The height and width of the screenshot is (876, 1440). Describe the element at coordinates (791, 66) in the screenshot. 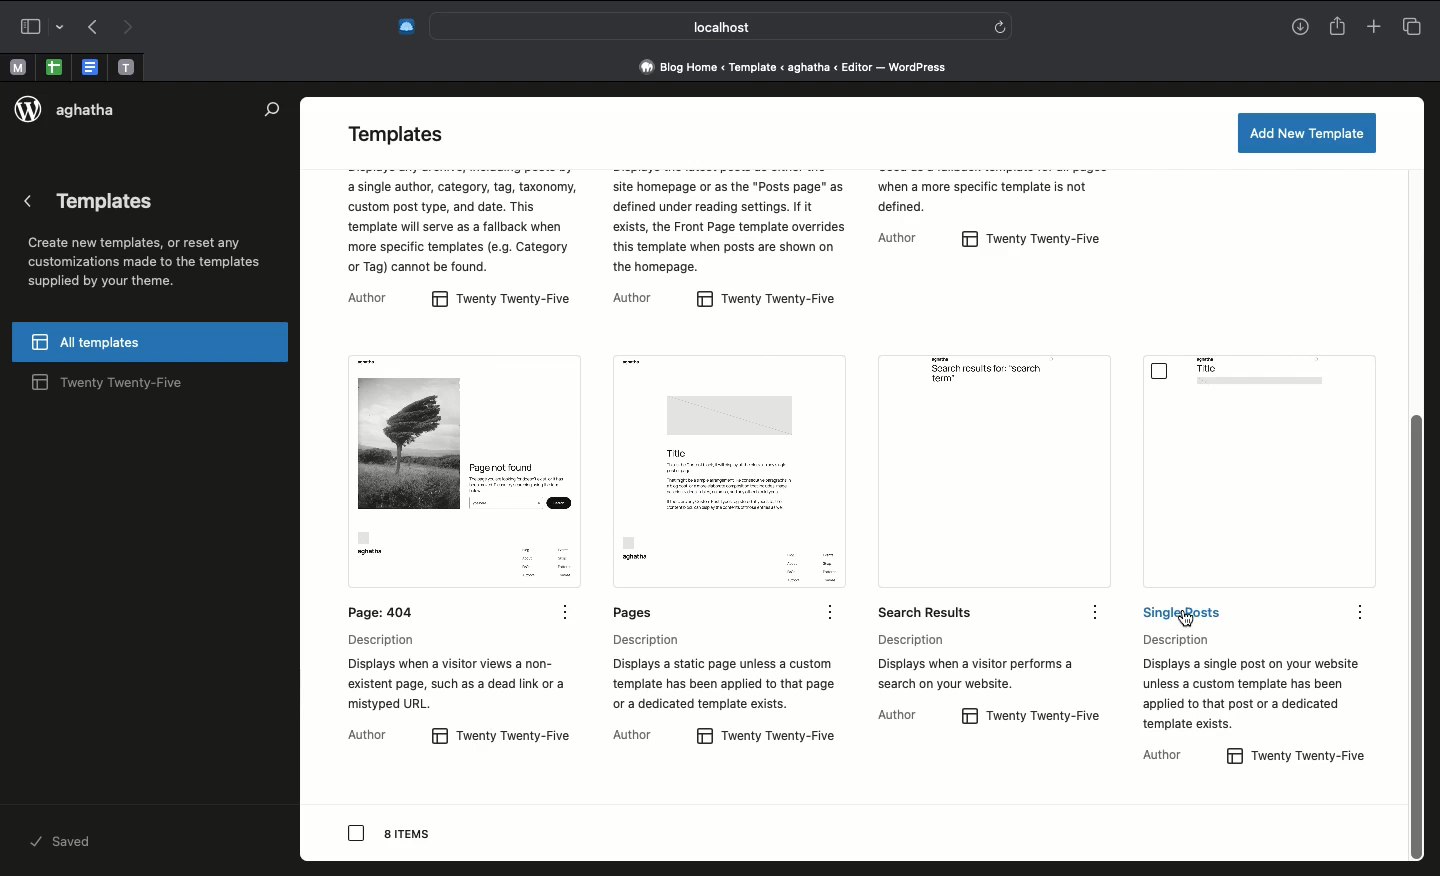

I see `Address` at that location.